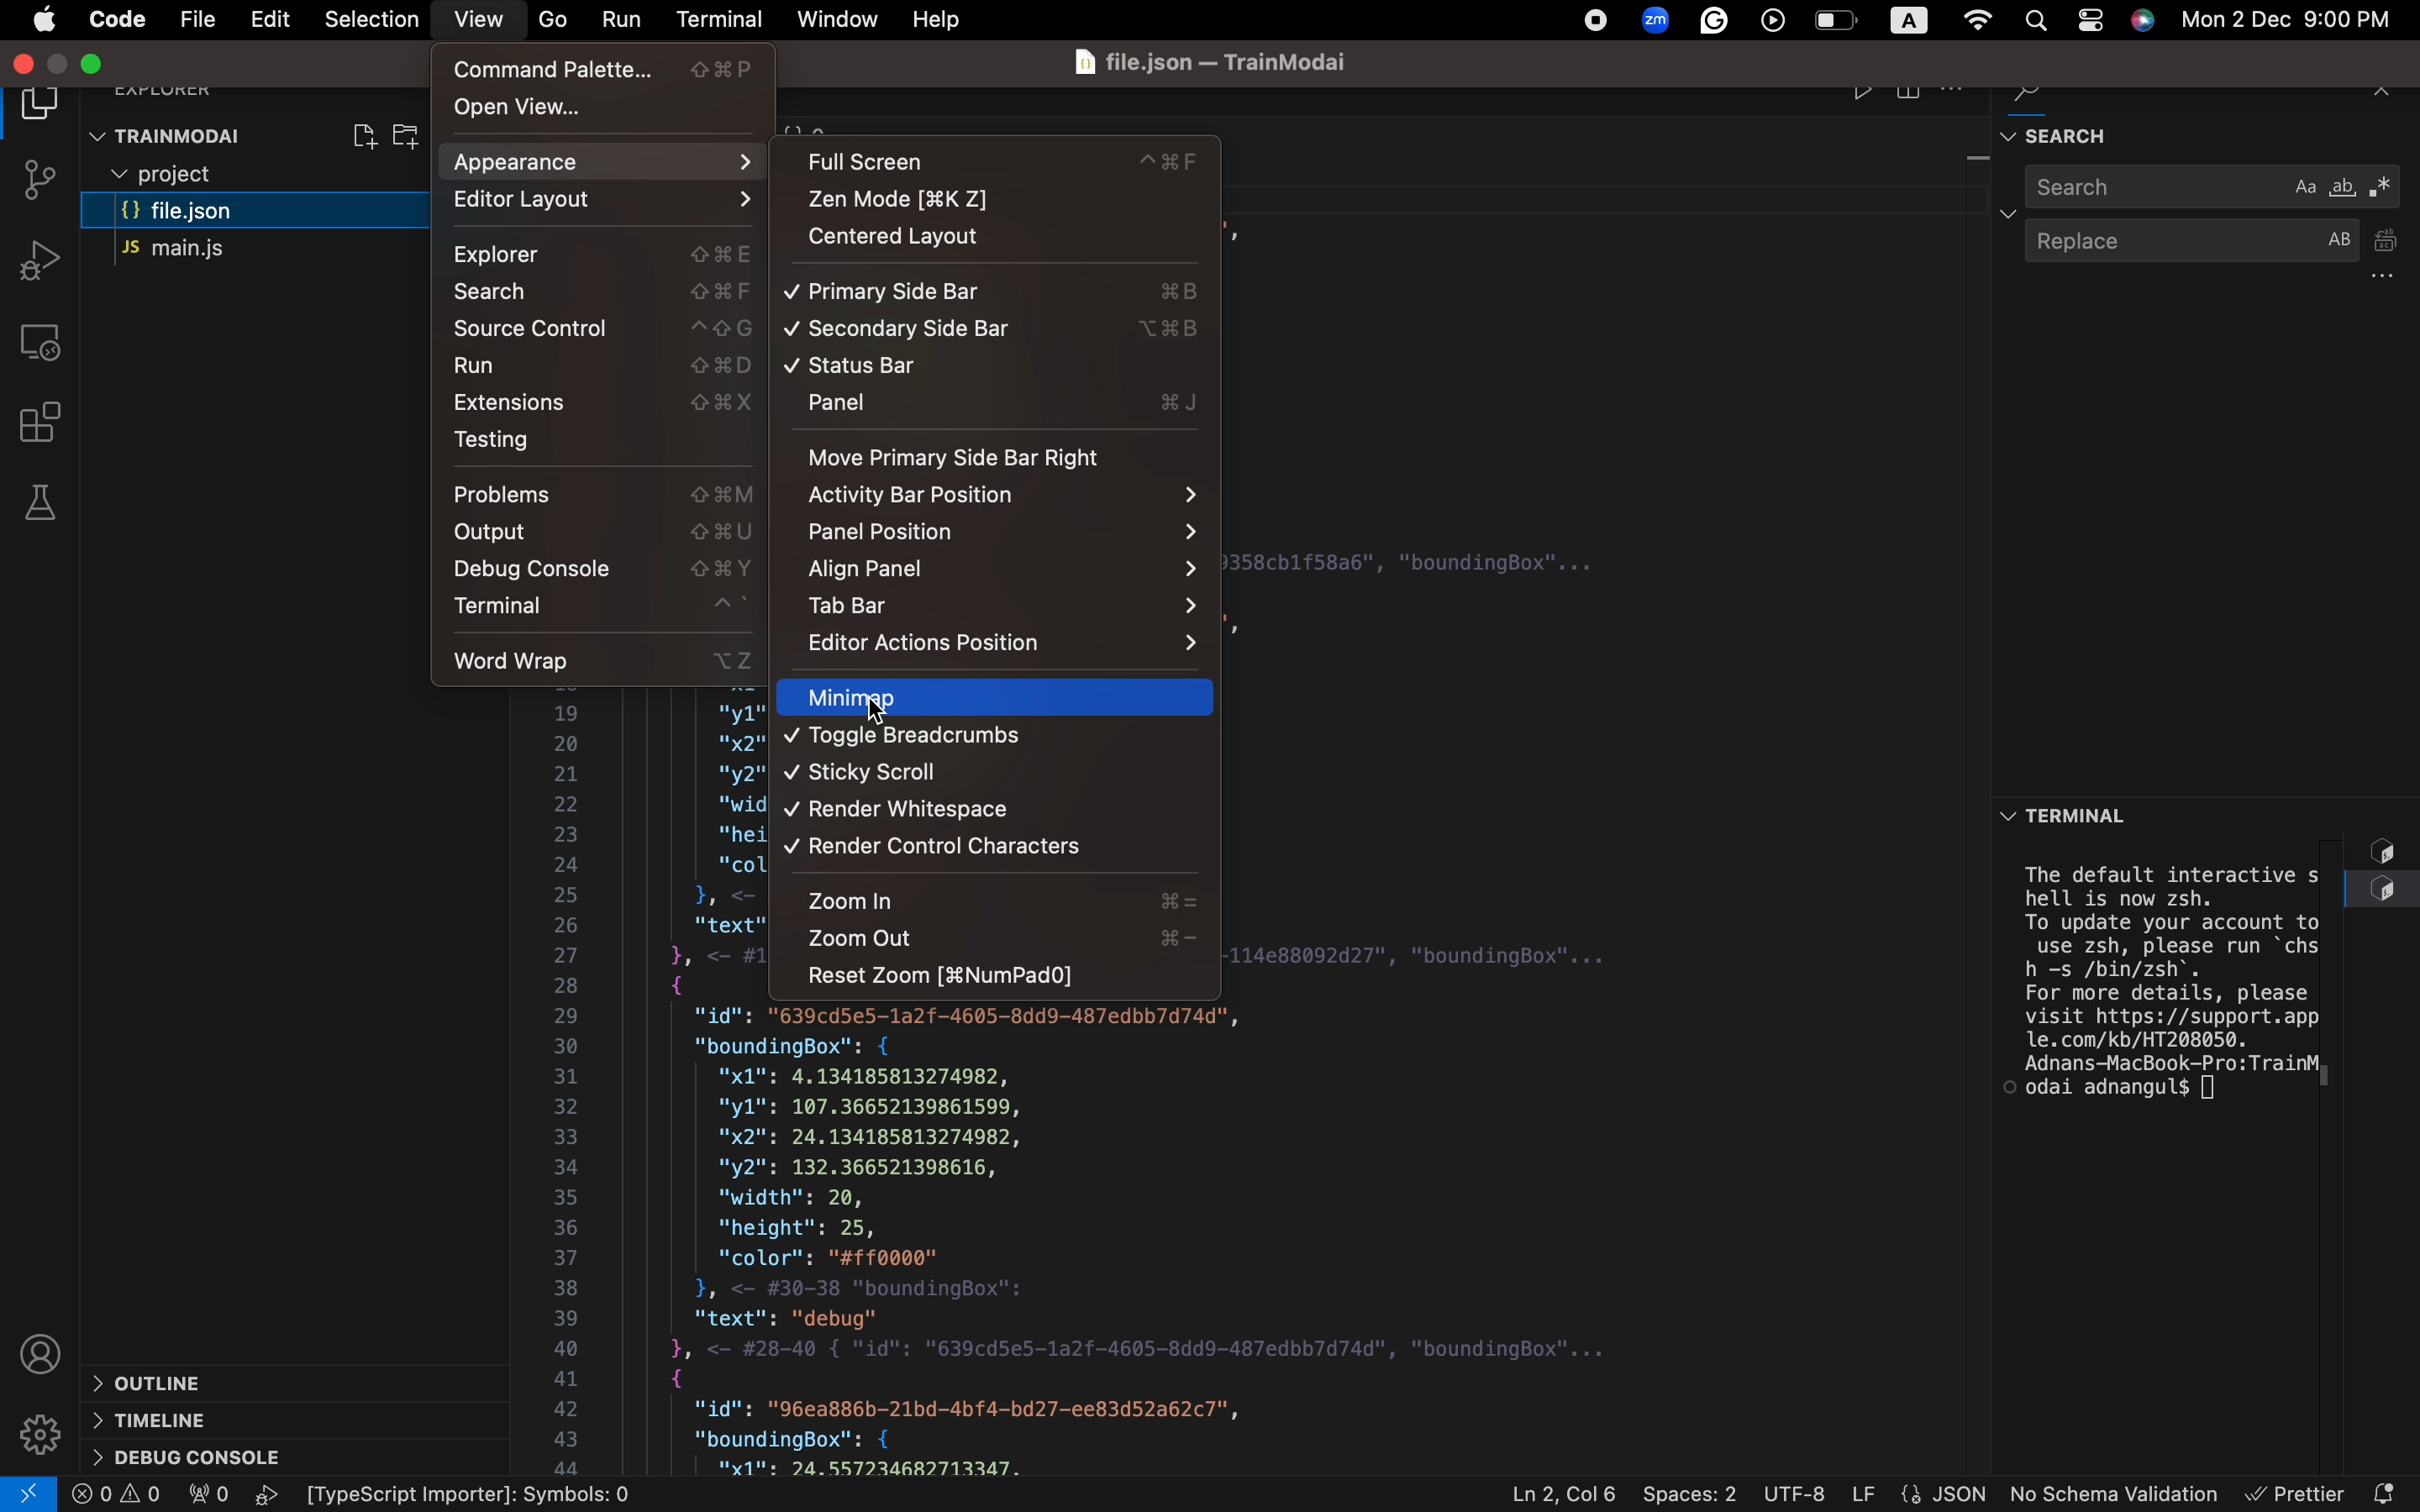 The height and width of the screenshot is (1512, 2420). I want to click on create folder, so click(406, 133).